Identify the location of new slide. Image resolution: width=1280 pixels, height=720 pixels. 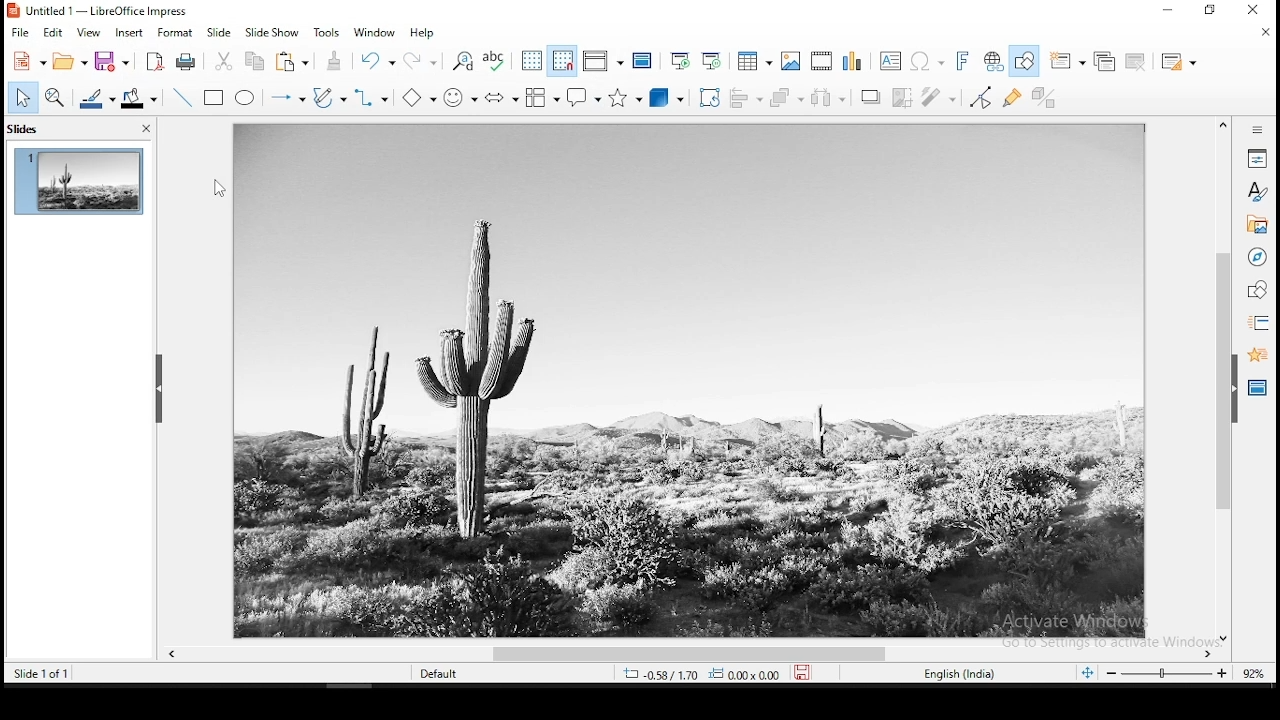
(1067, 60).